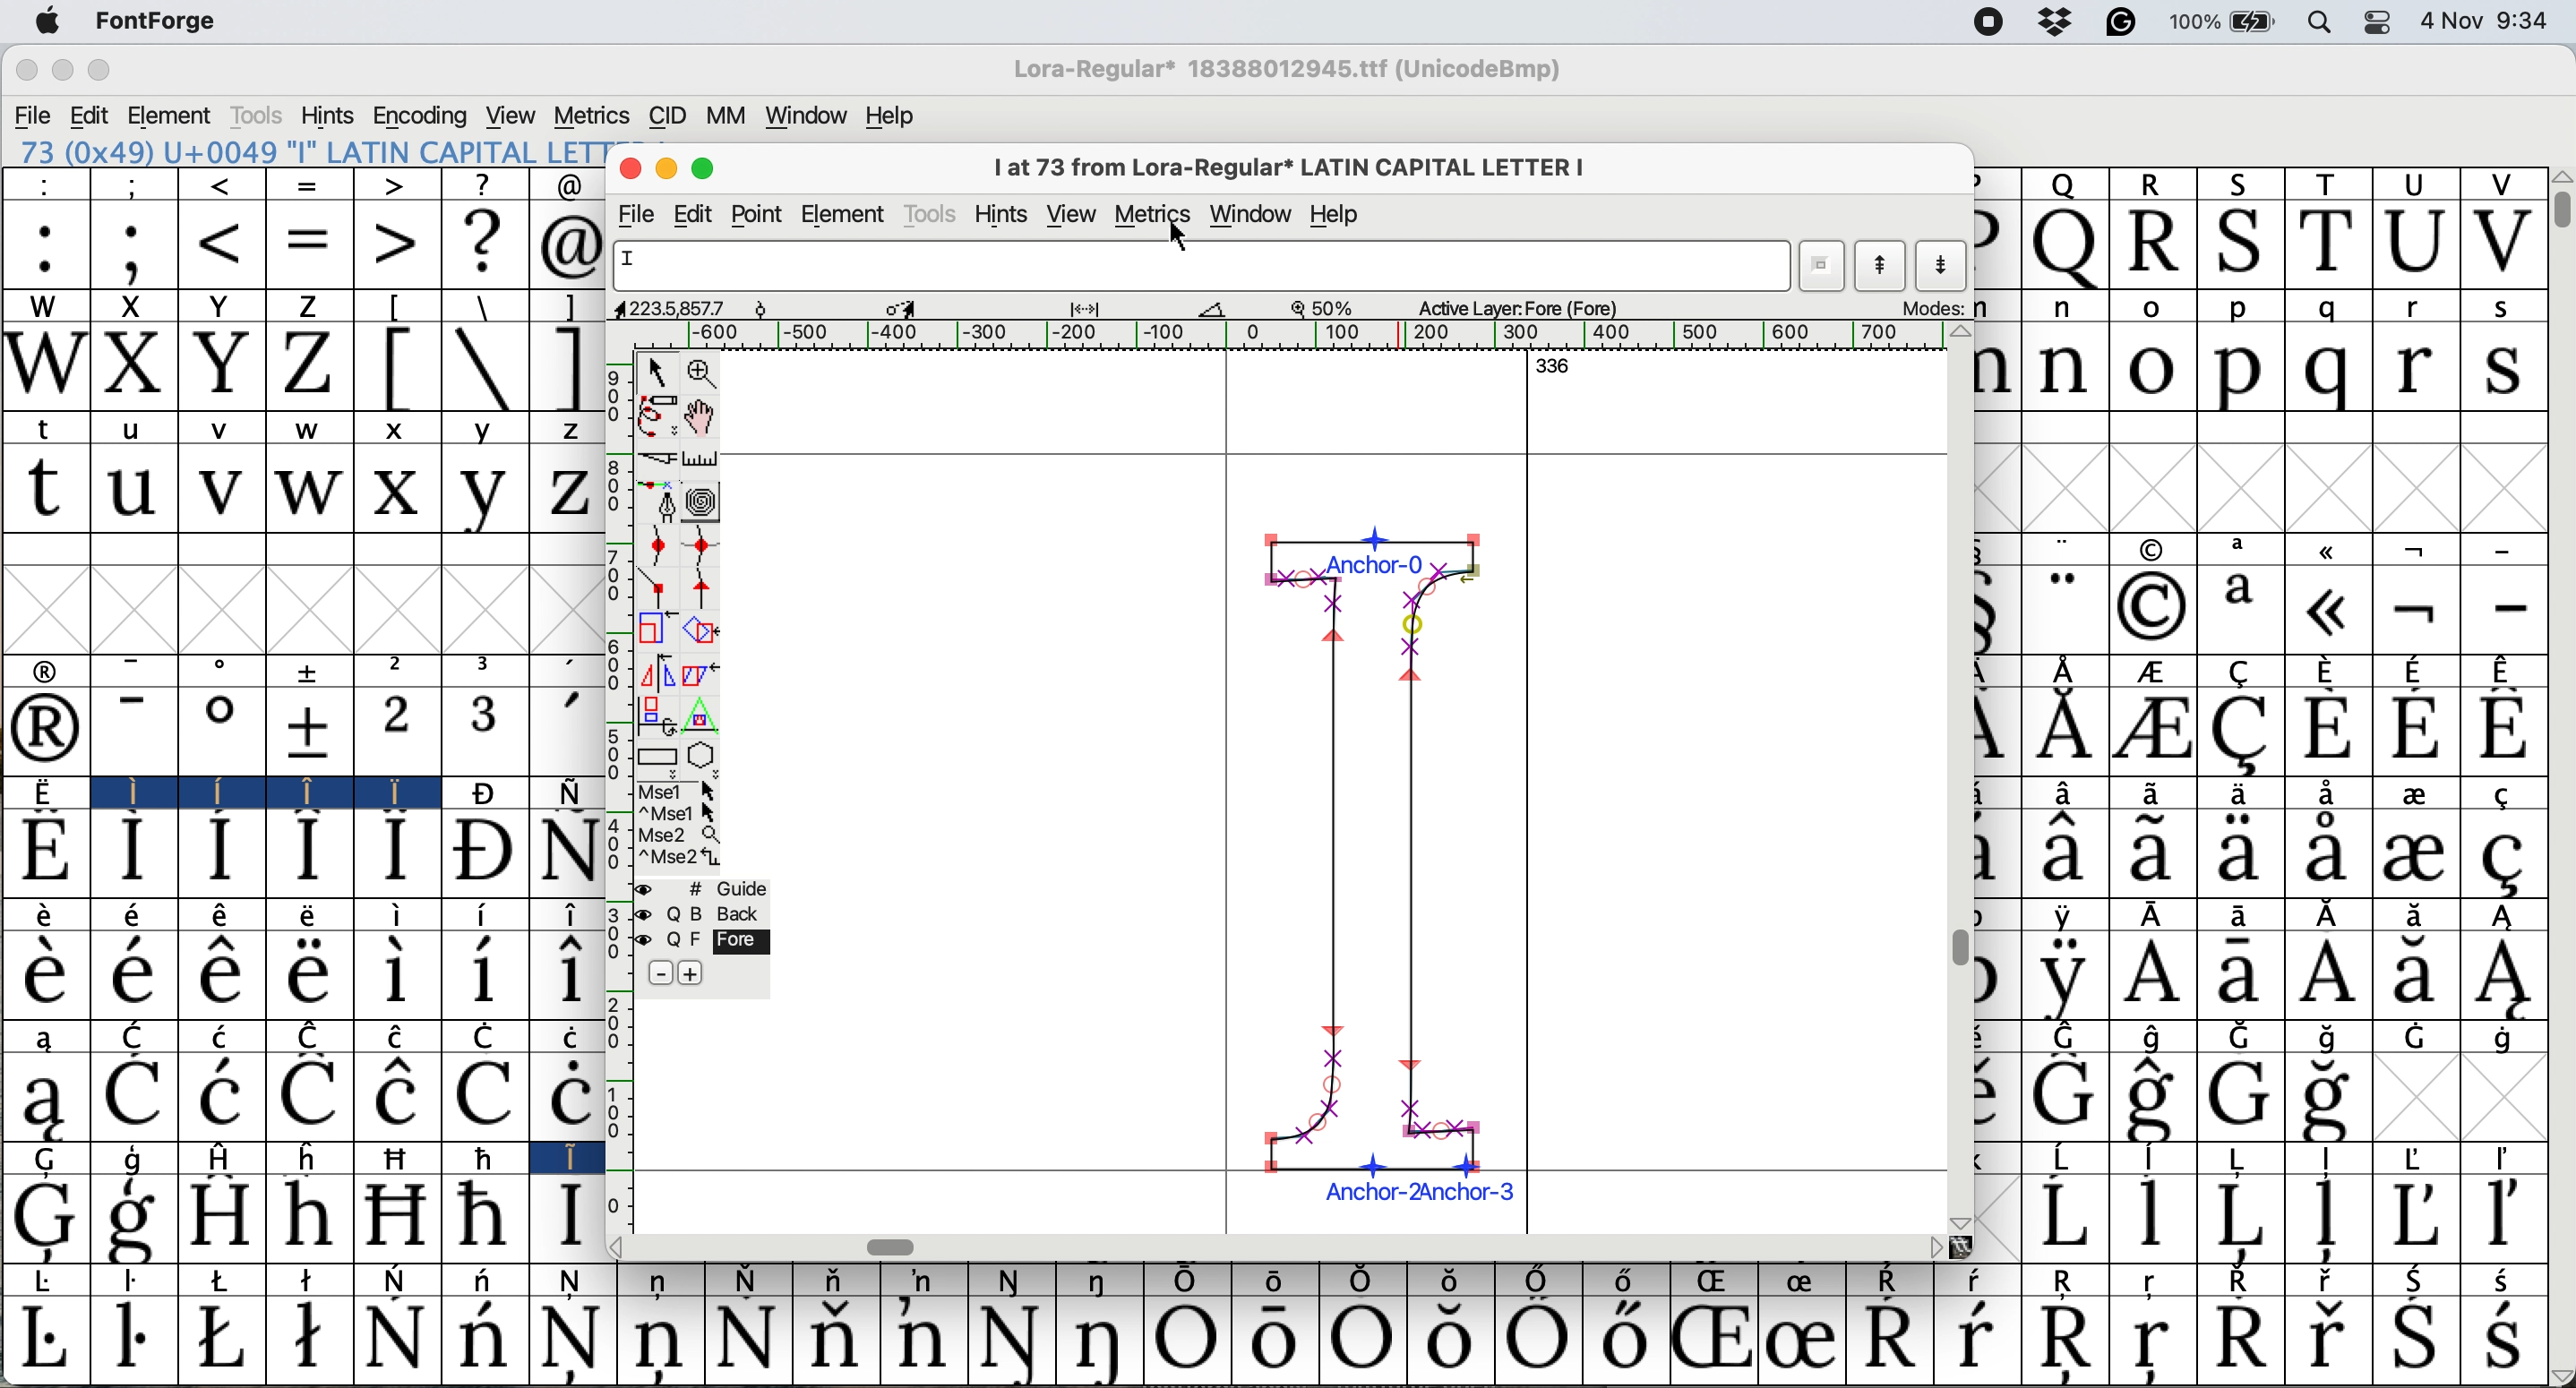  Describe the element at coordinates (2416, 1340) in the screenshot. I see `Symbol` at that location.